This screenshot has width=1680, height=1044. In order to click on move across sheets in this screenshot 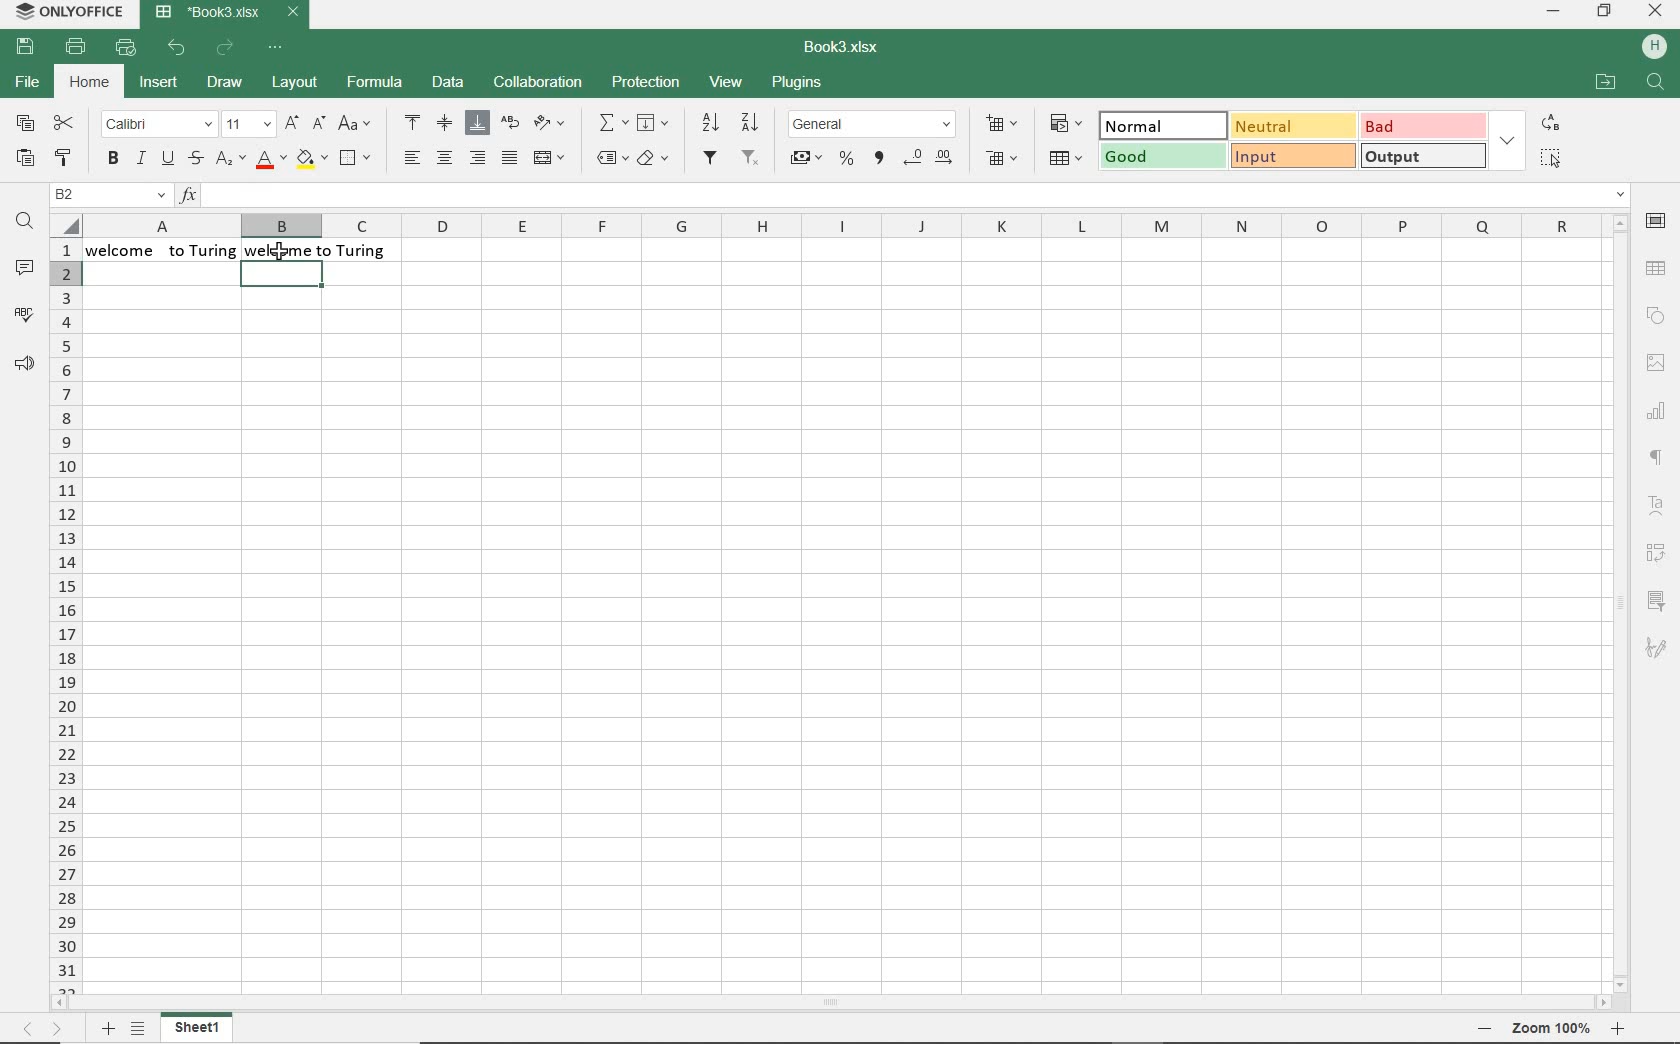, I will do `click(40, 1027)`.